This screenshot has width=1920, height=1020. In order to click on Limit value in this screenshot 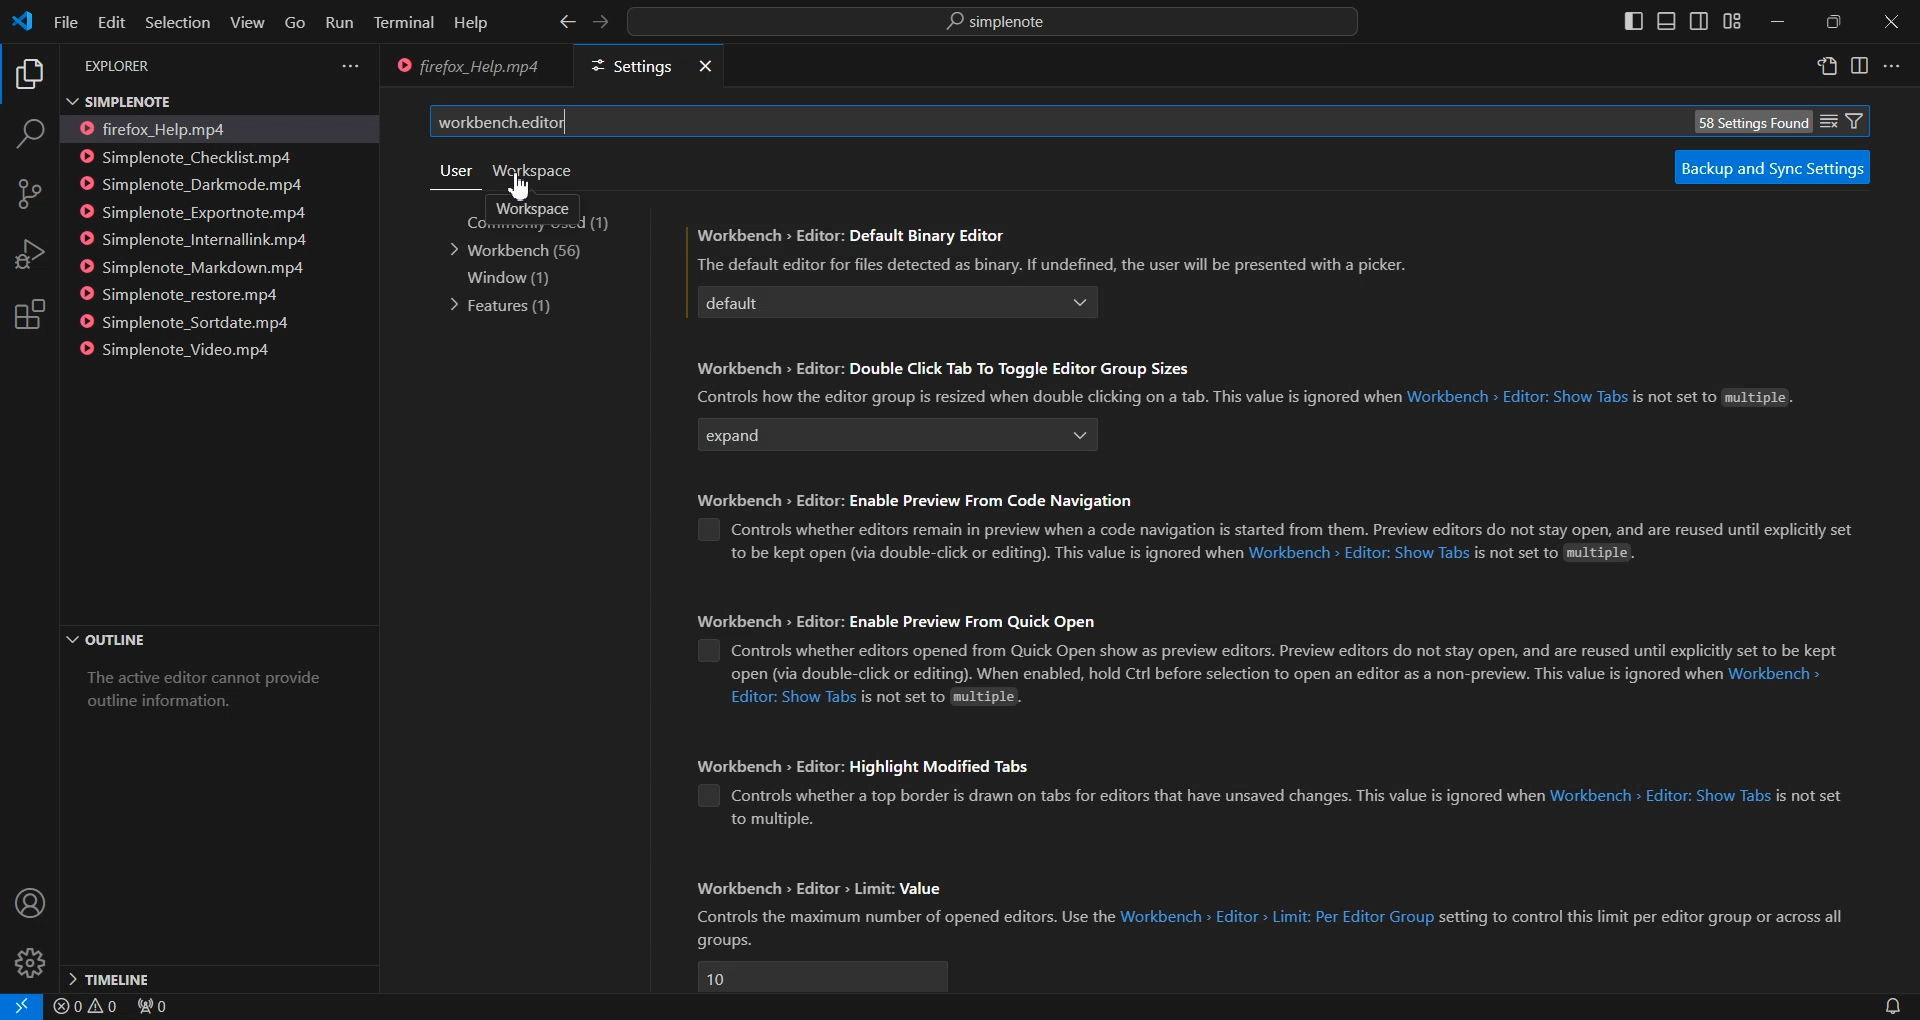, I will do `click(822, 976)`.